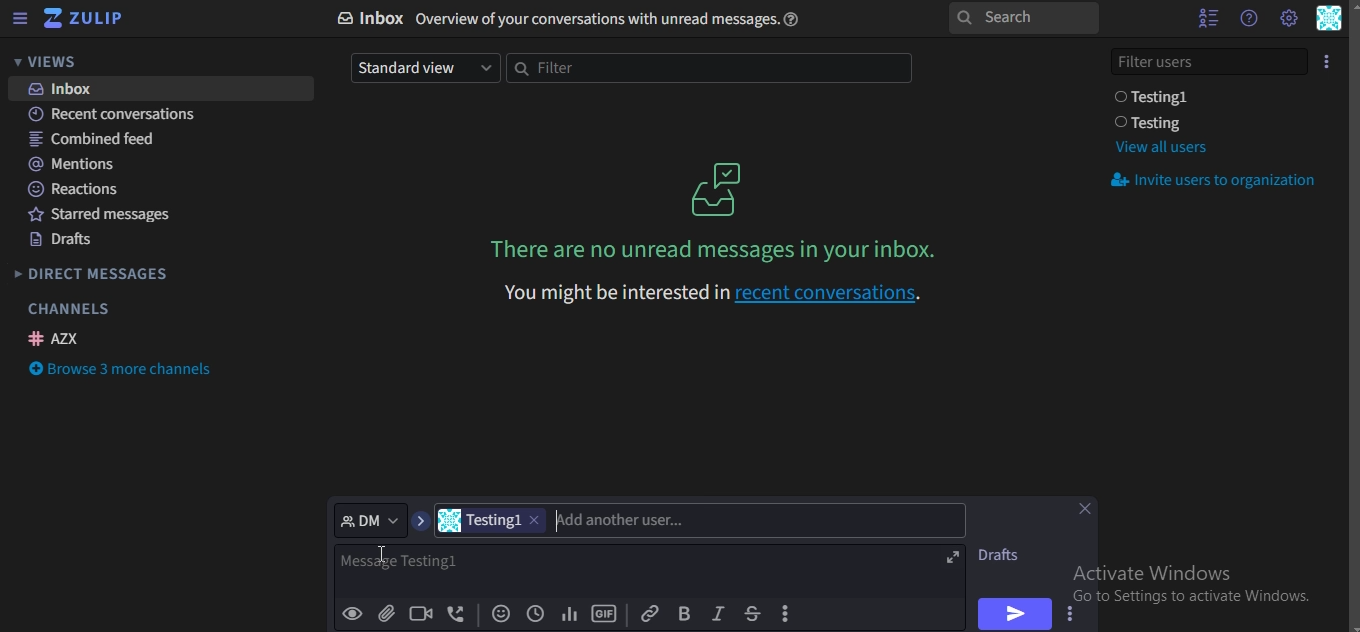  What do you see at coordinates (717, 614) in the screenshot?
I see `italic` at bounding box center [717, 614].